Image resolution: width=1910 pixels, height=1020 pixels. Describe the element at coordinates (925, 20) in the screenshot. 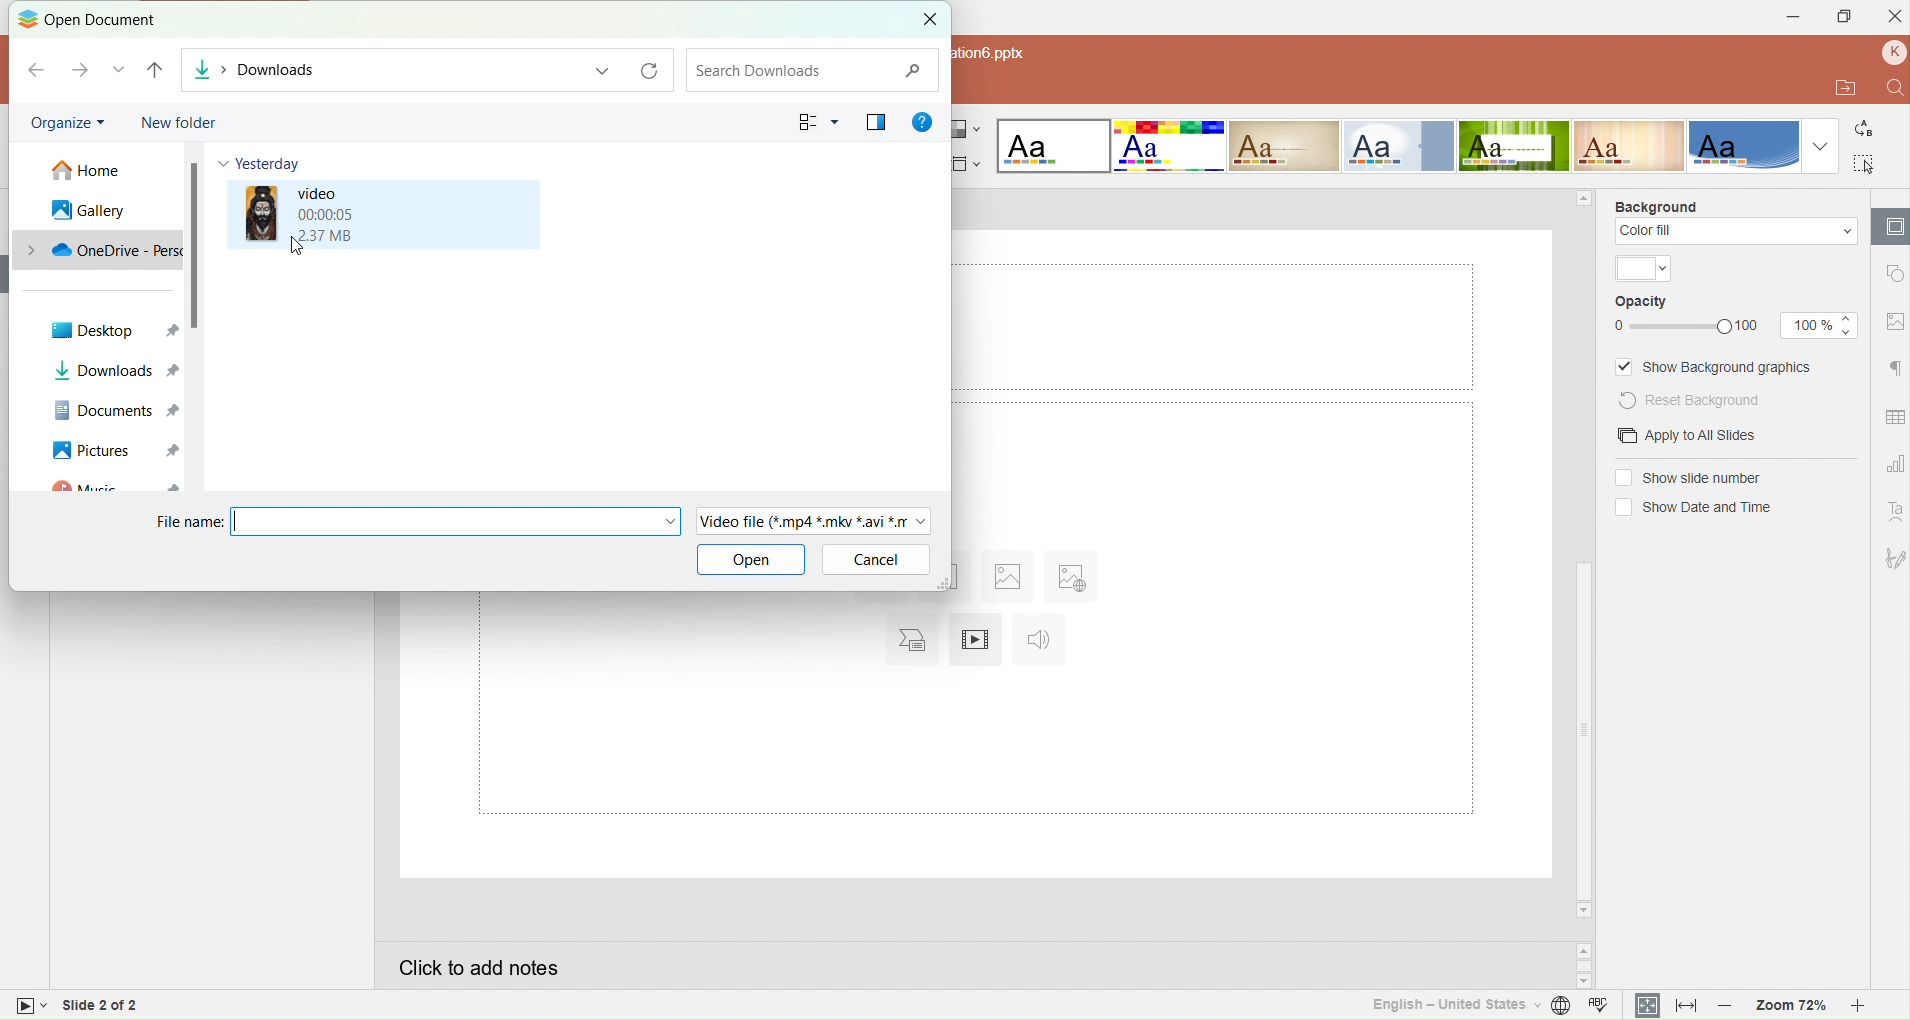

I see `Close` at that location.